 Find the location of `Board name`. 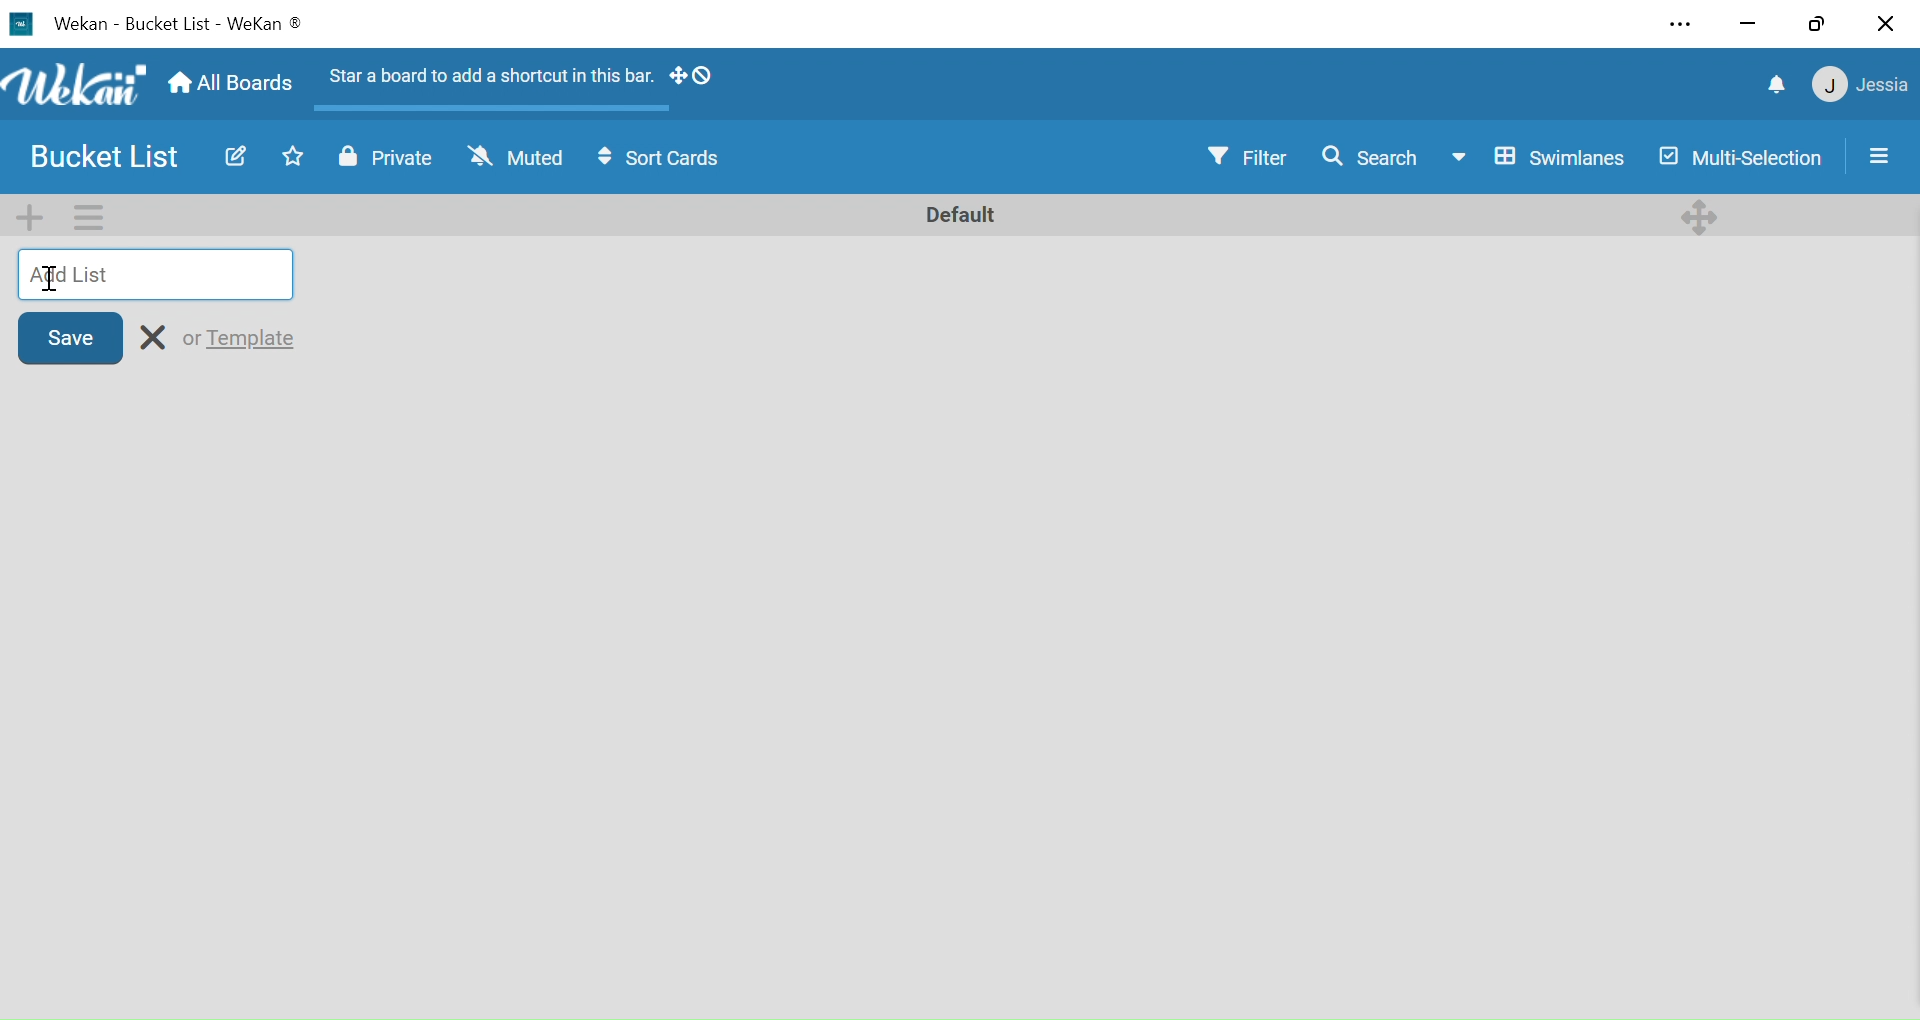

Board name is located at coordinates (110, 158).